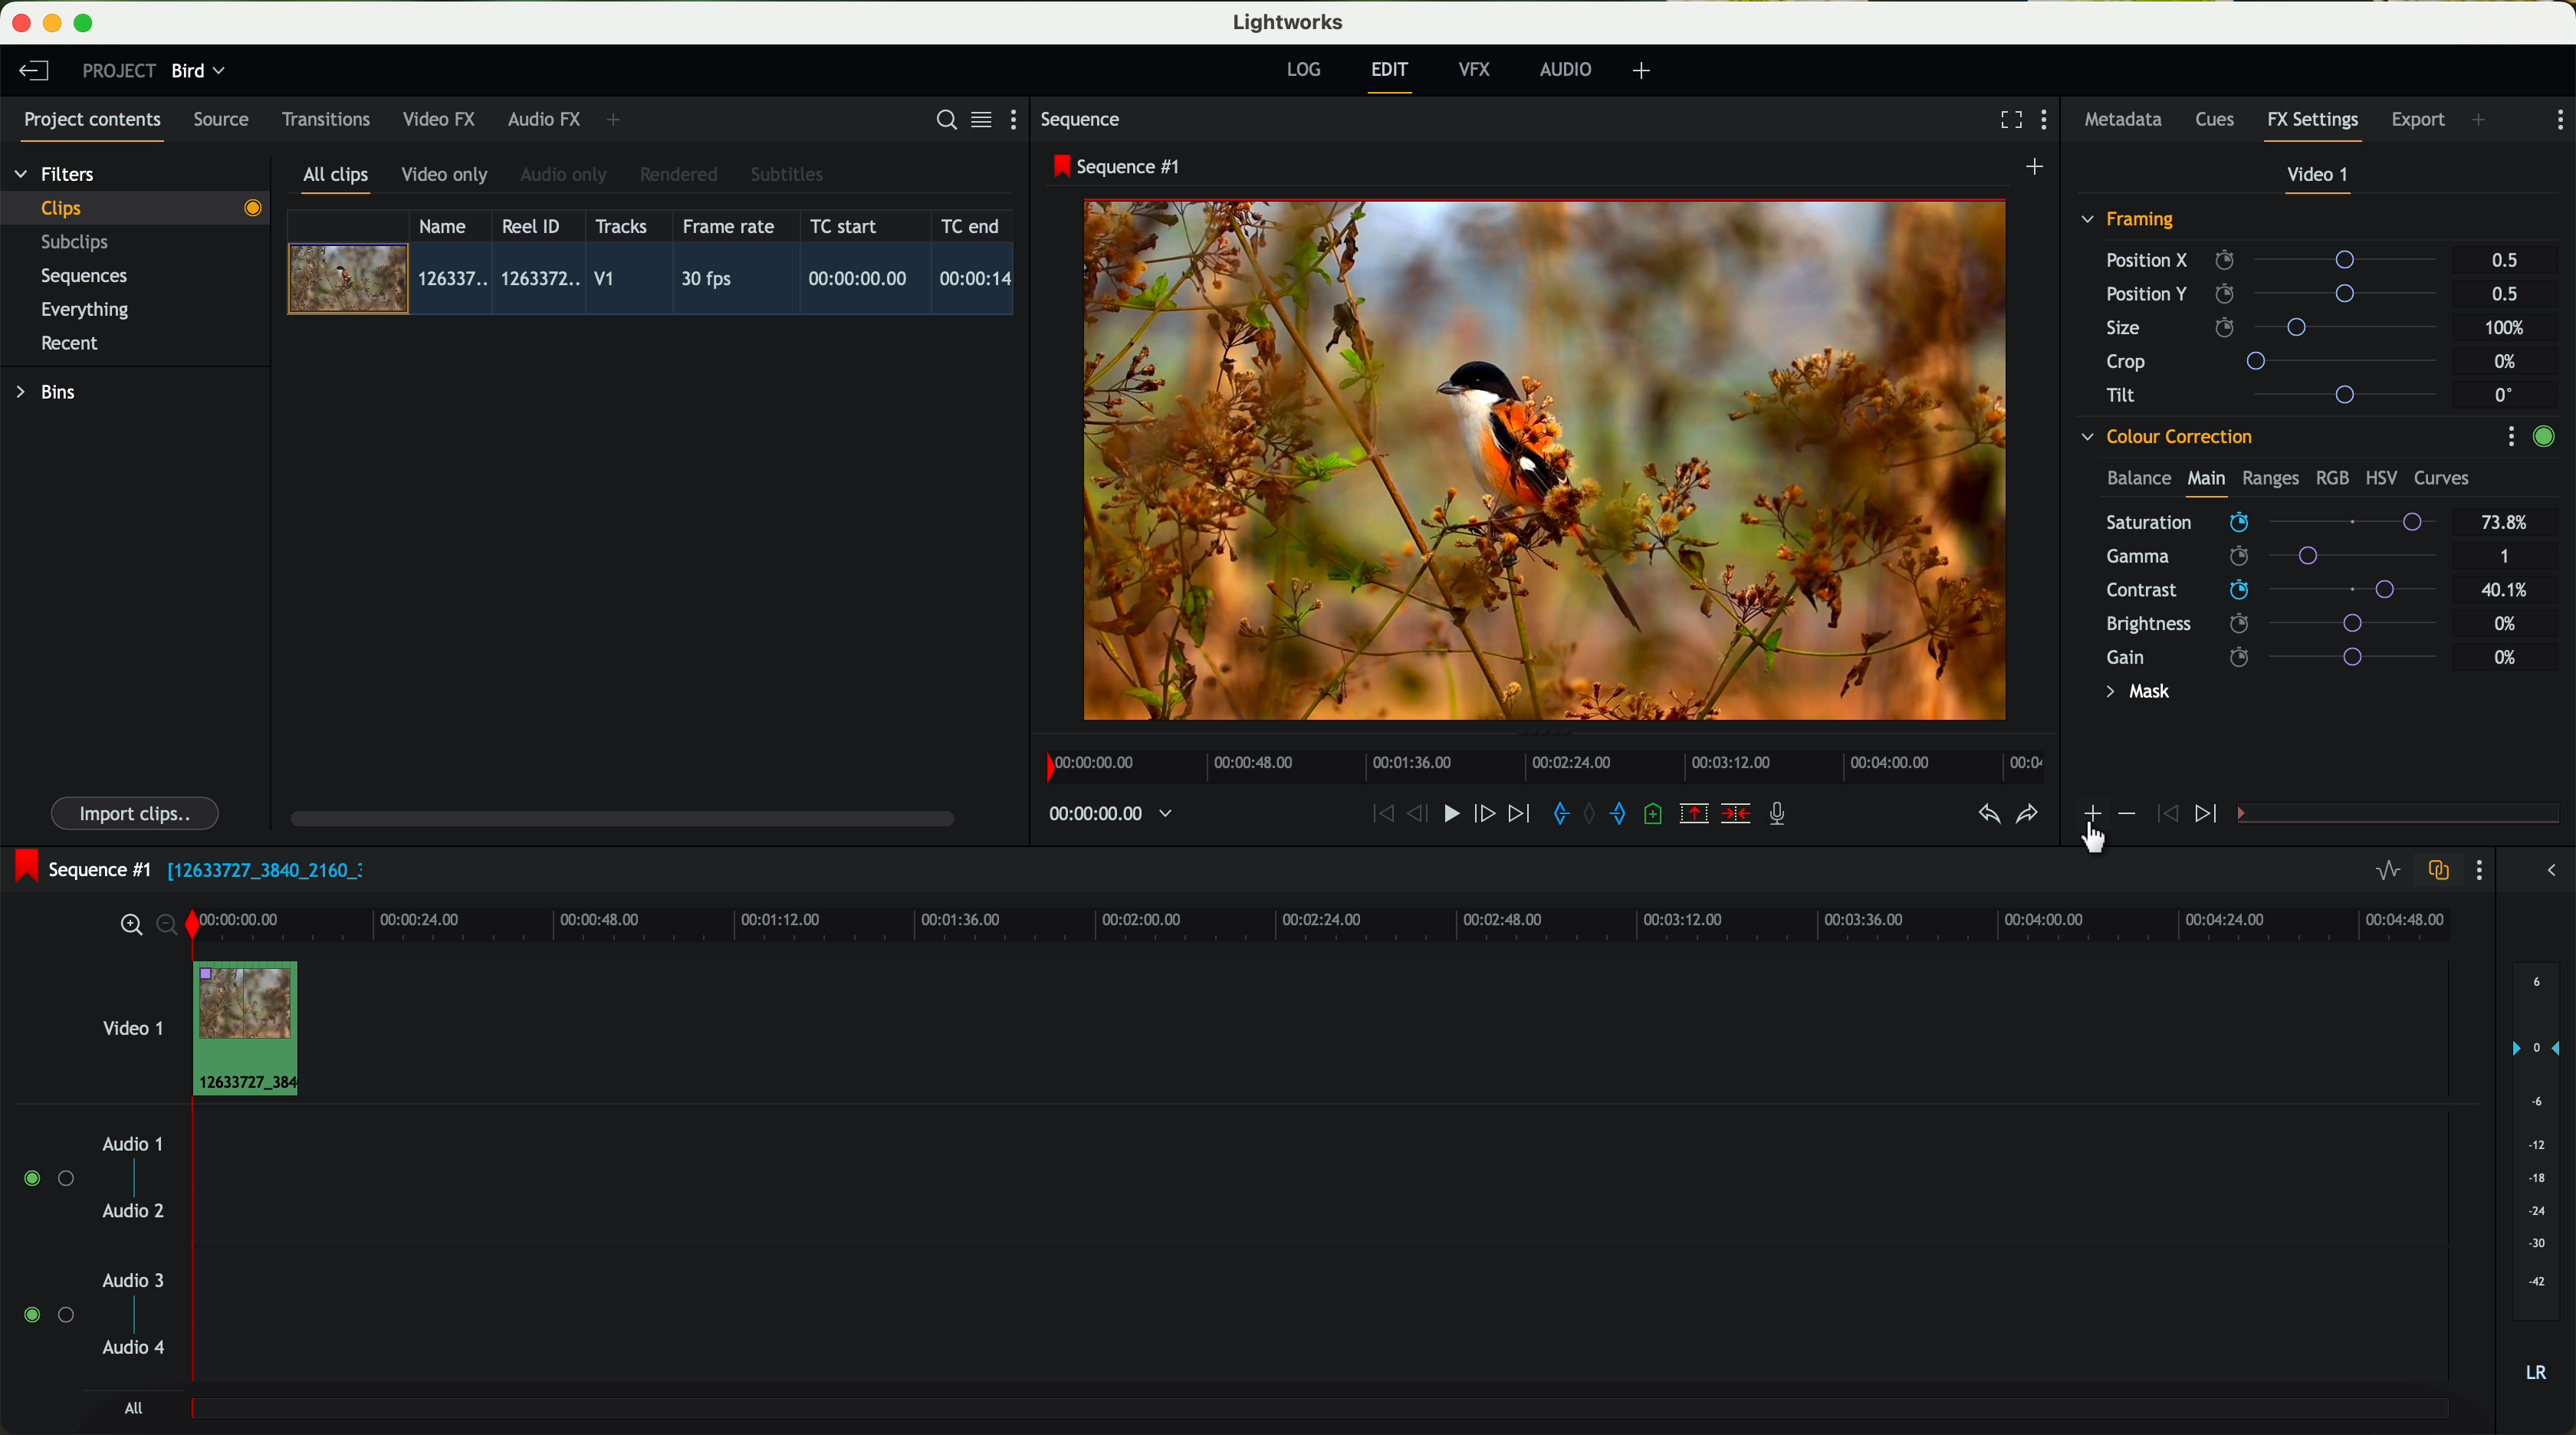 The width and height of the screenshot is (2576, 1435). Describe the element at coordinates (2506, 558) in the screenshot. I see `1` at that location.